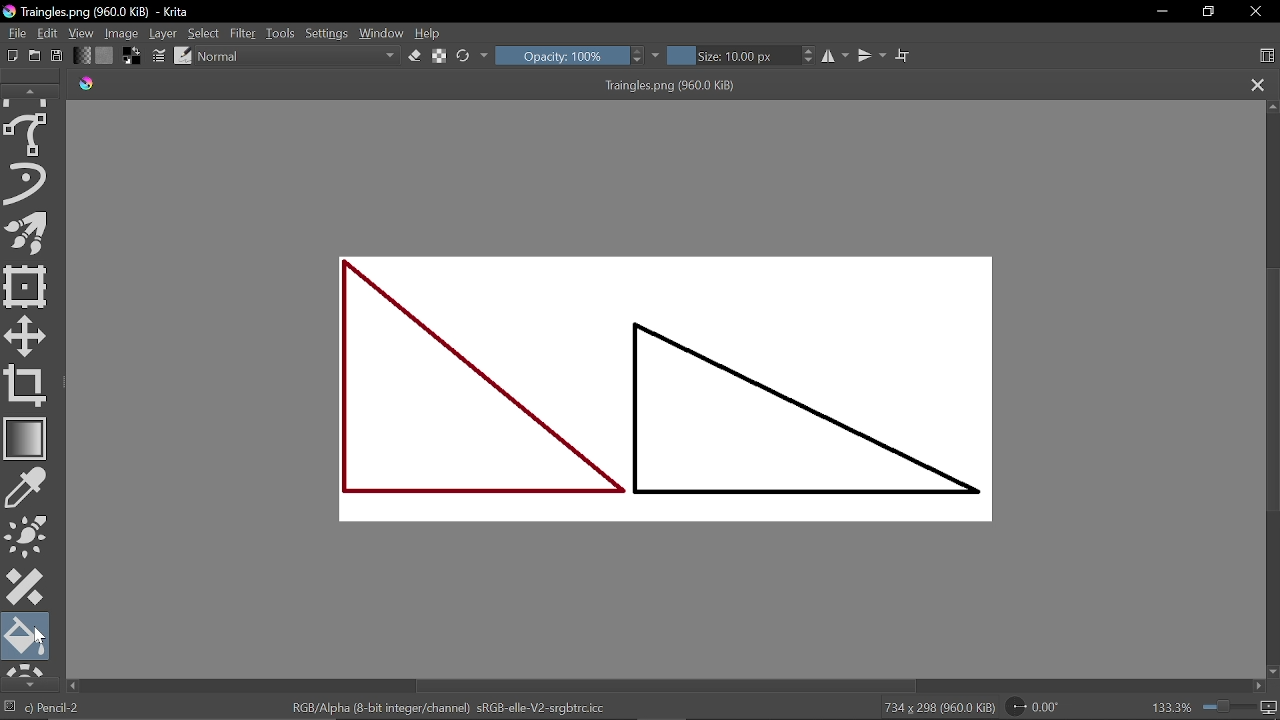 The height and width of the screenshot is (720, 1280). What do you see at coordinates (434, 35) in the screenshot?
I see `Help` at bounding box center [434, 35].